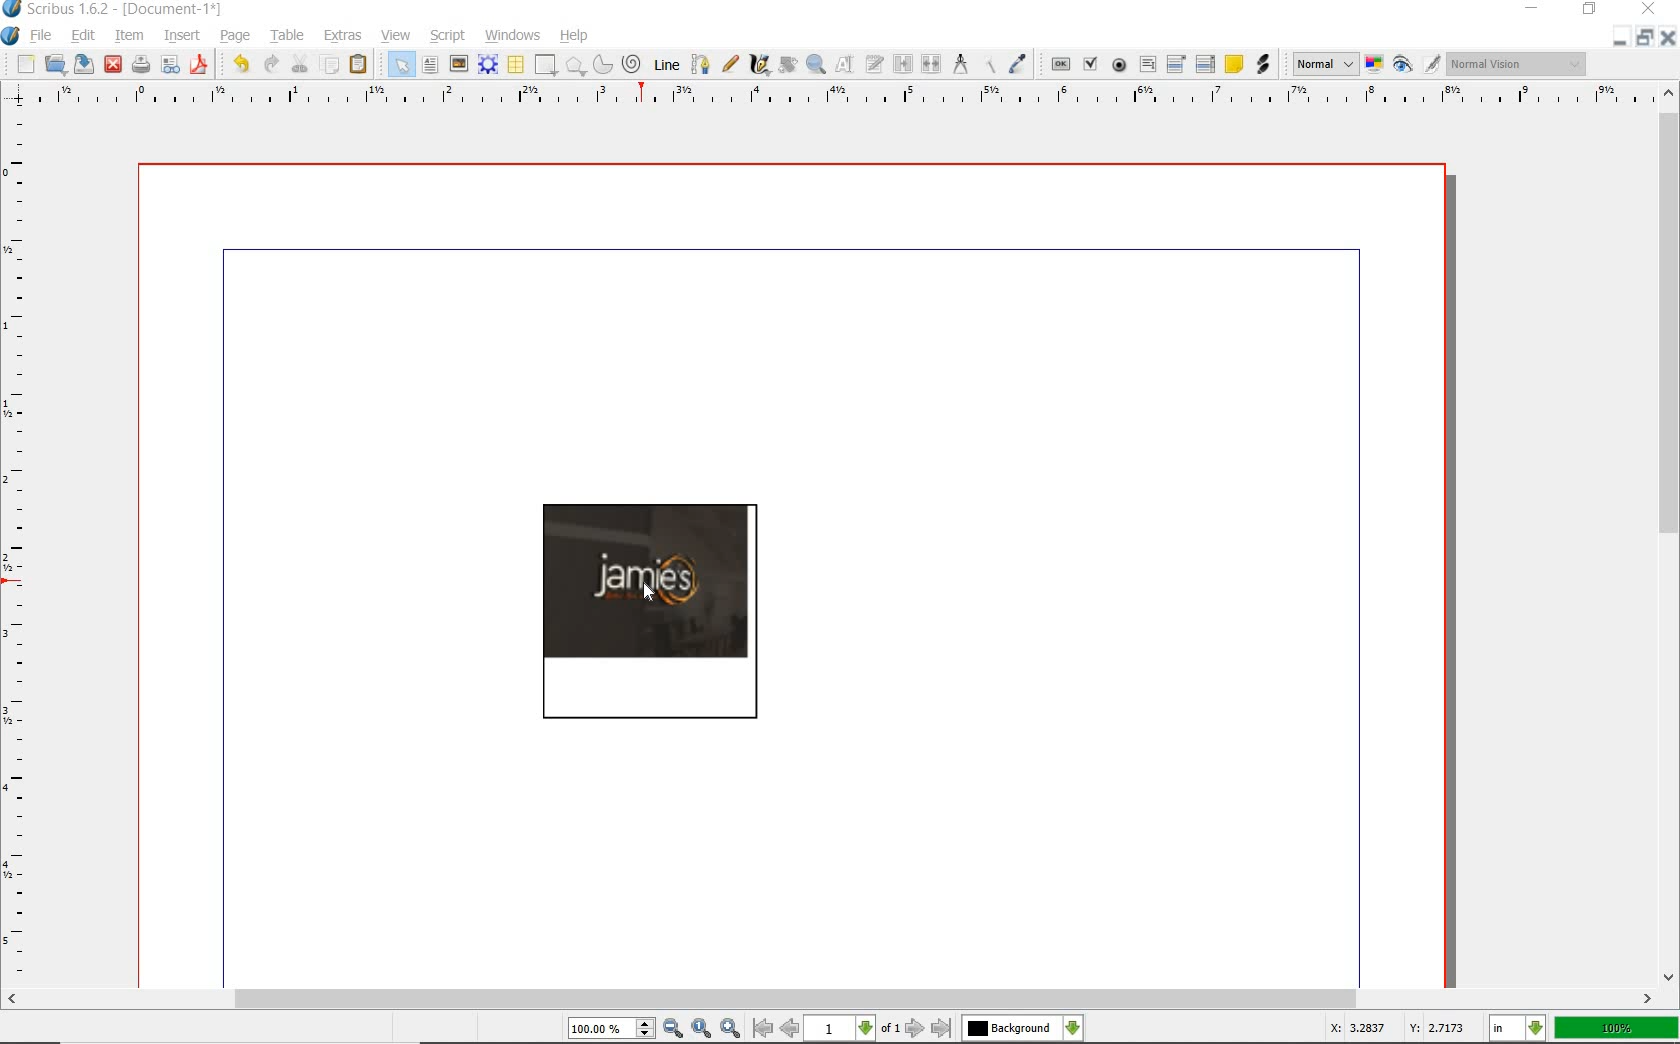  I want to click on UNDO, so click(269, 65).